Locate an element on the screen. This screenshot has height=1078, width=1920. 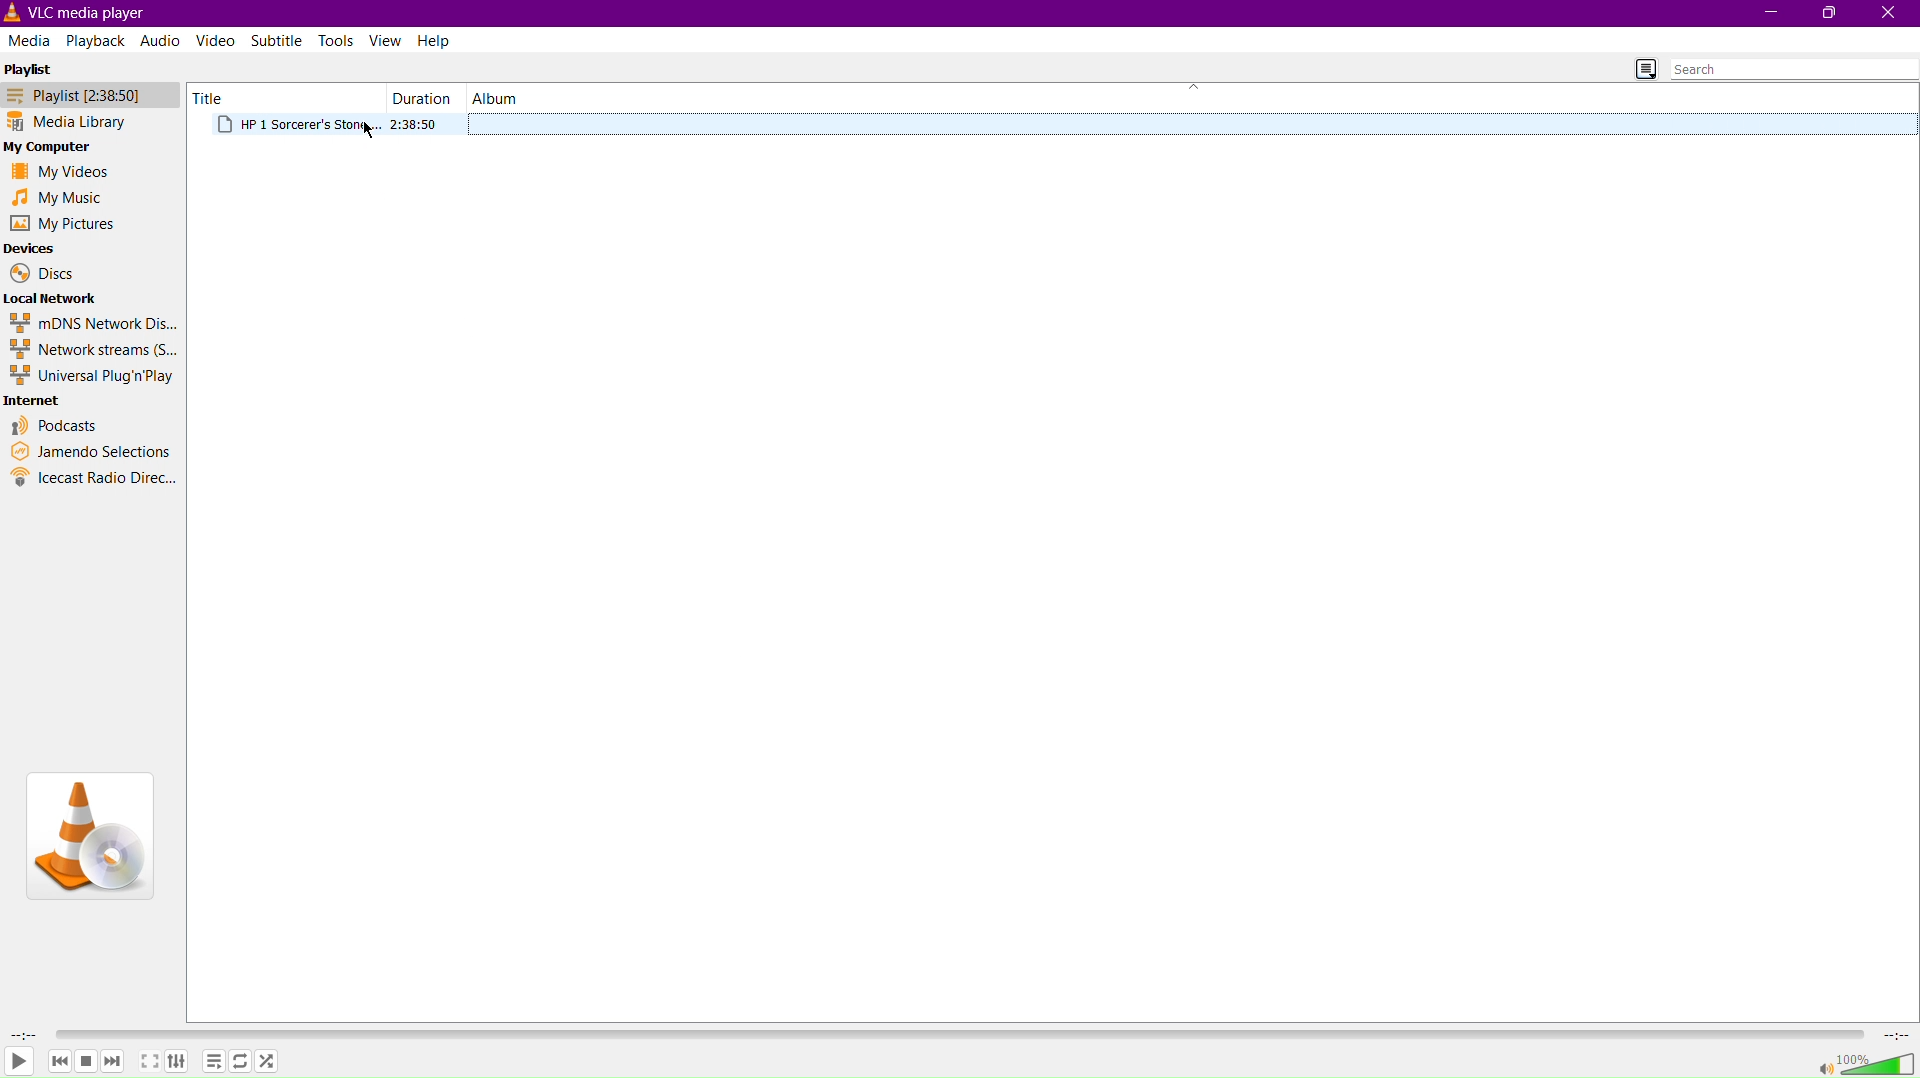
Subtitle is located at coordinates (278, 42).